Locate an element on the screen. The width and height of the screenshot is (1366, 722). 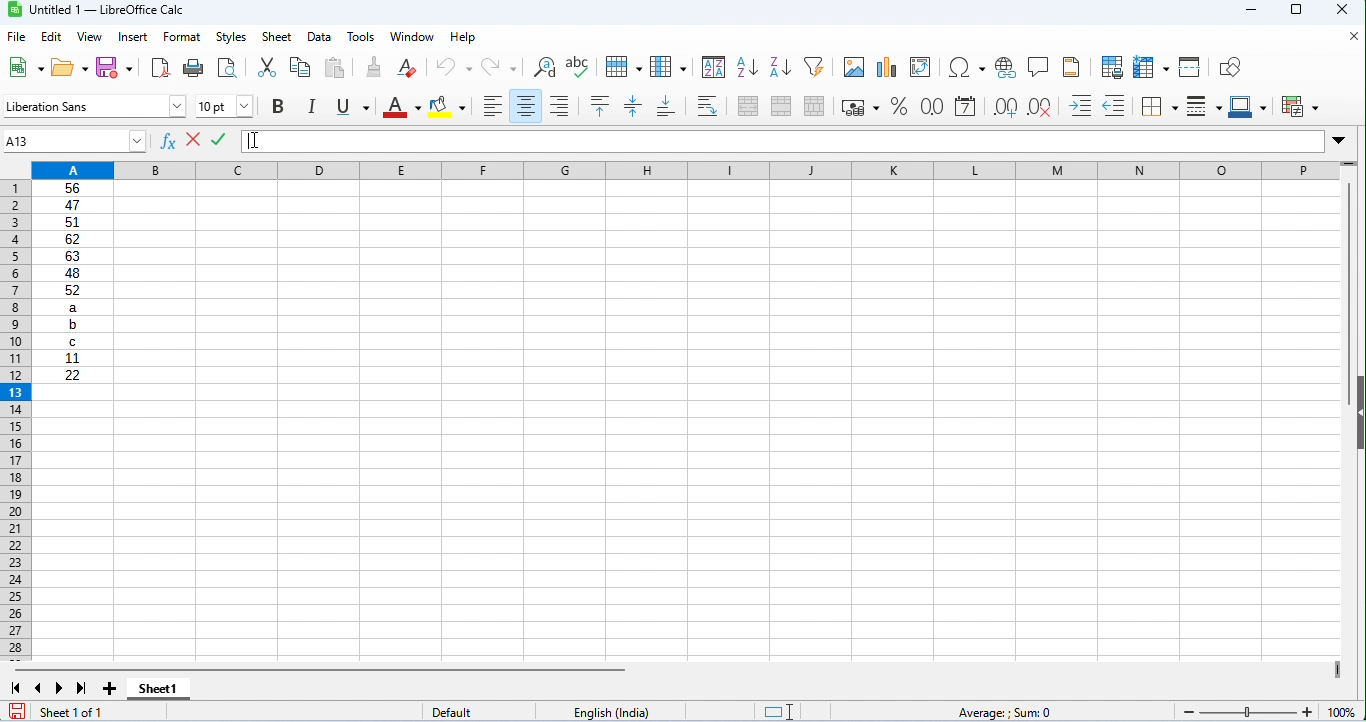
a is located at coordinates (72, 307).